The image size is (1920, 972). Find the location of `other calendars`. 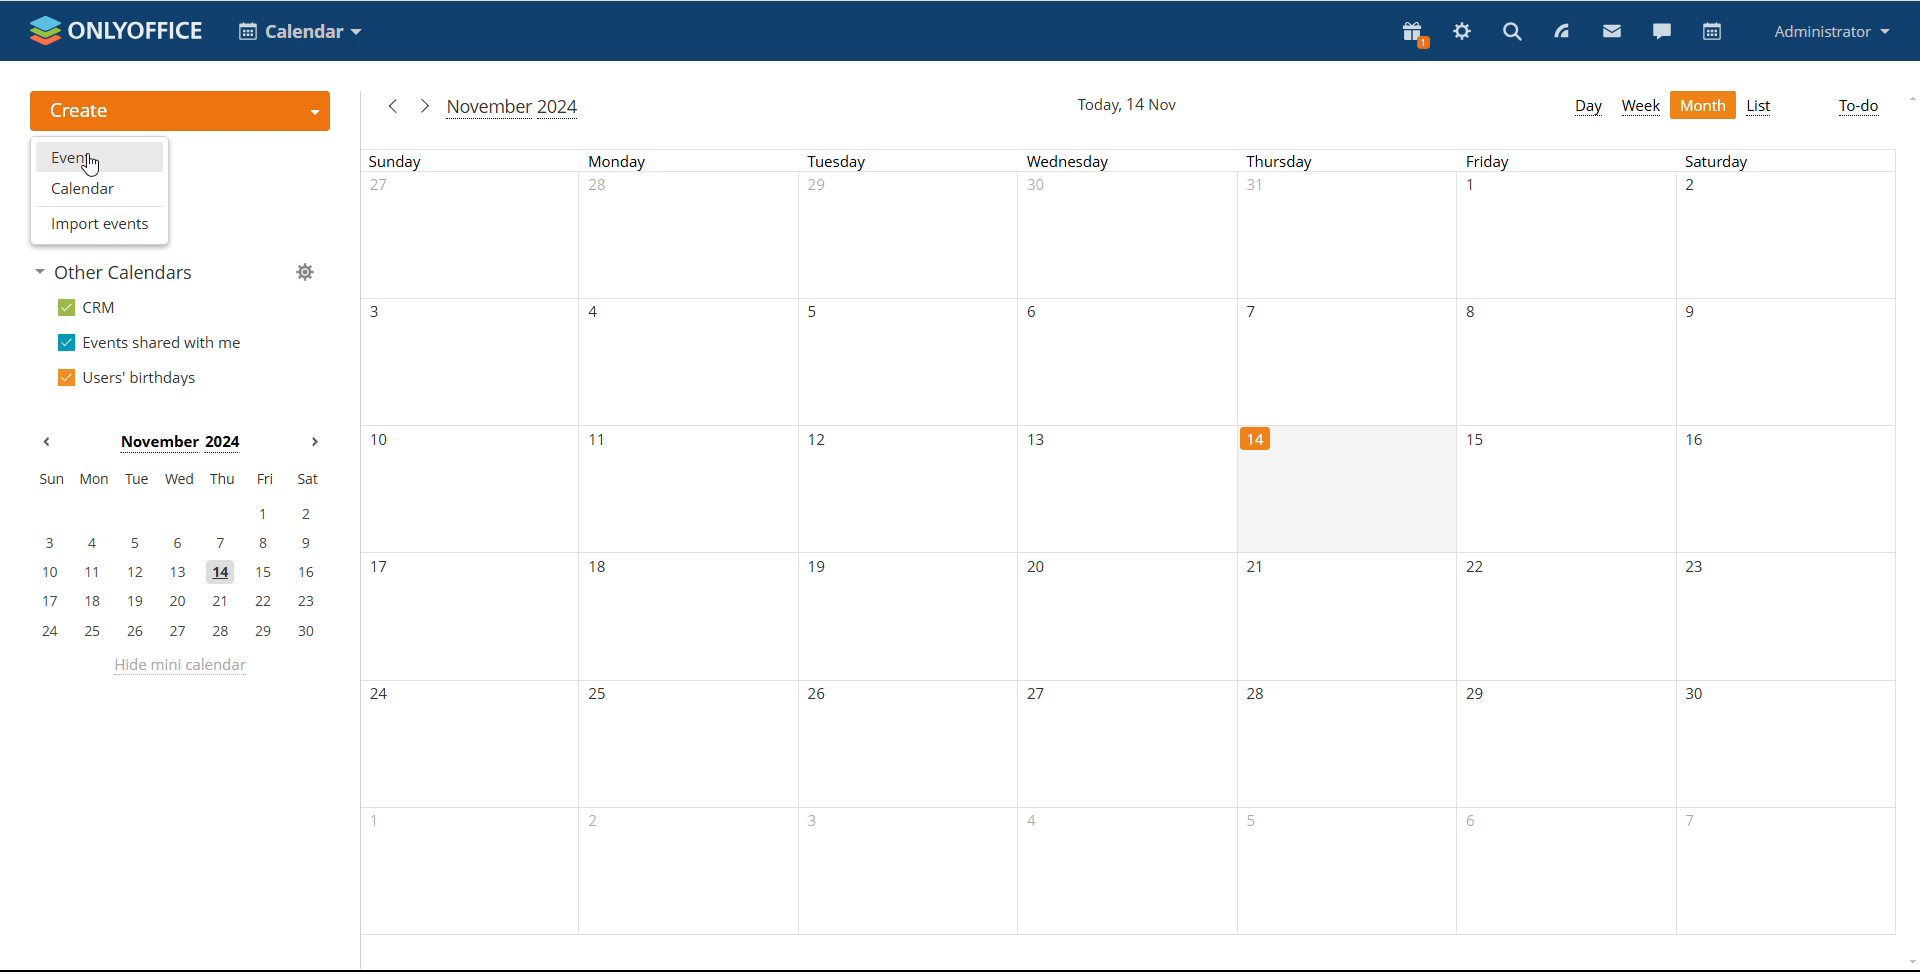

other calendars is located at coordinates (116, 271).